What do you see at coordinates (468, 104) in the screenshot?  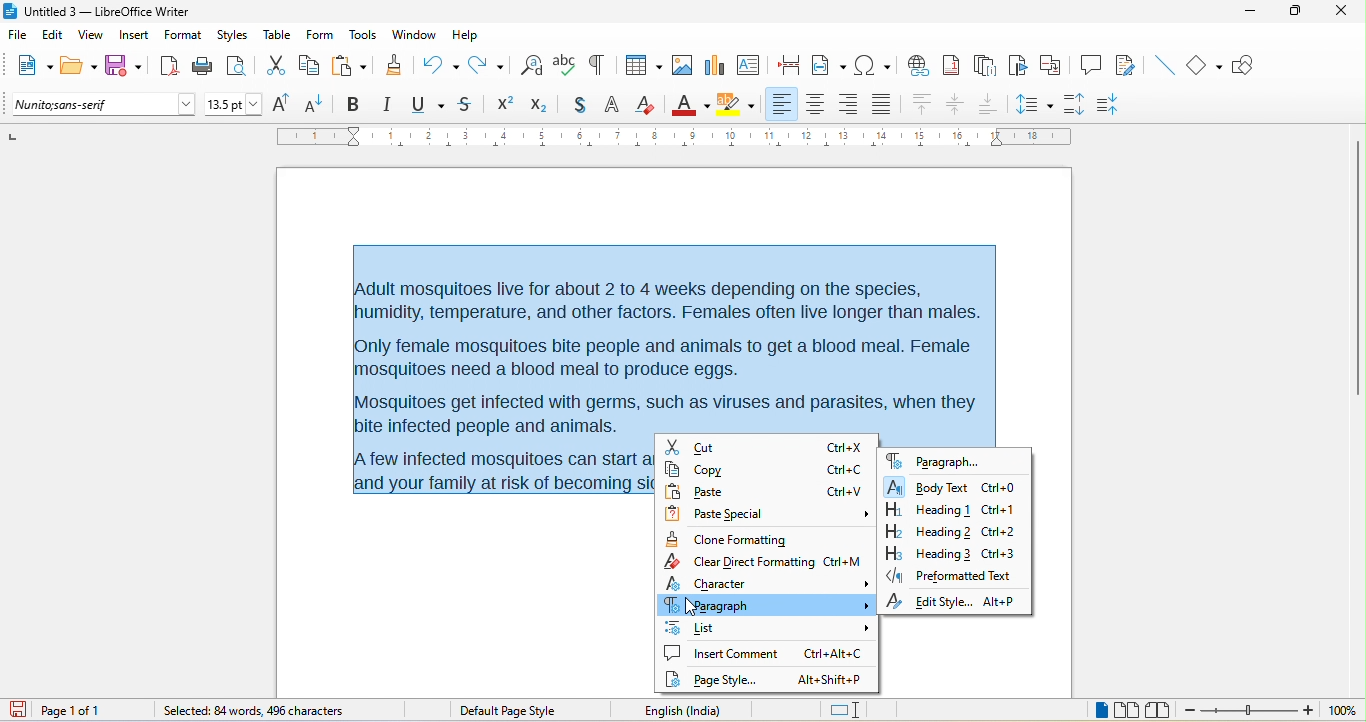 I see `strikethrough` at bounding box center [468, 104].